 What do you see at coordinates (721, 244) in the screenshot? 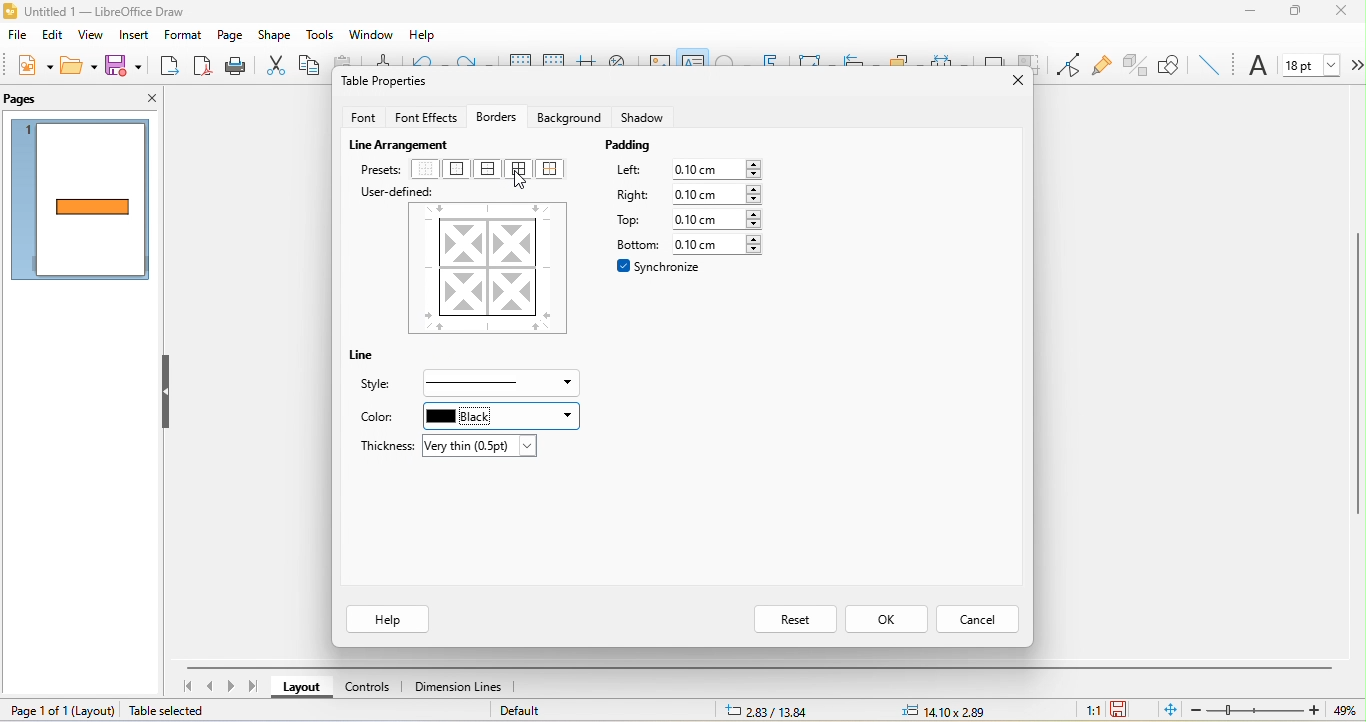
I see `0.10 cm` at bounding box center [721, 244].